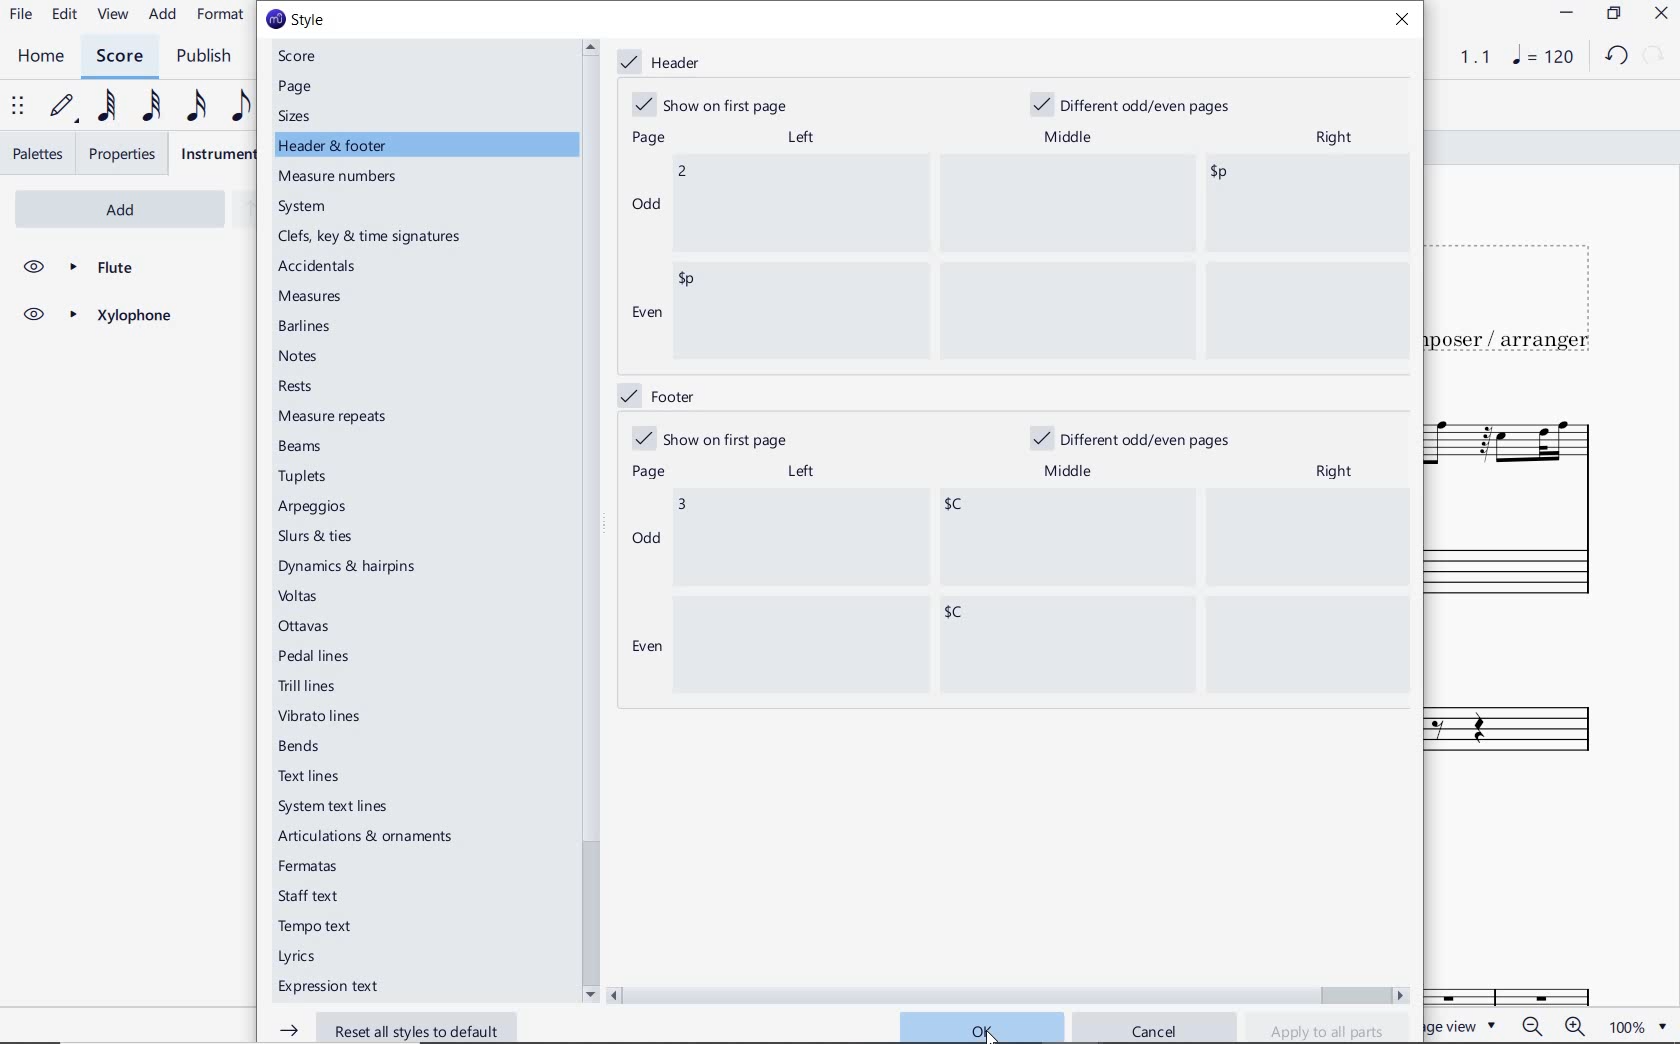  What do you see at coordinates (374, 237) in the screenshot?
I see `clefs, key & time signatures` at bounding box center [374, 237].